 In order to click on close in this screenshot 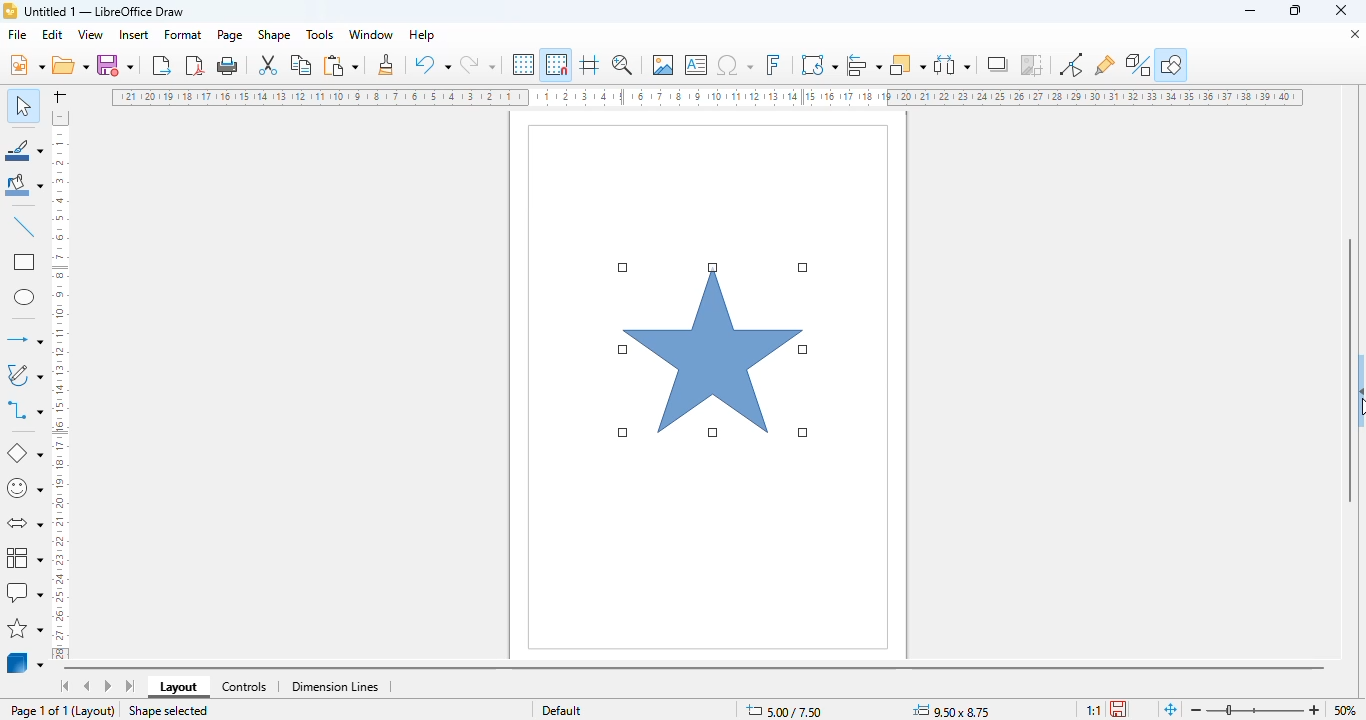, I will do `click(1342, 11)`.